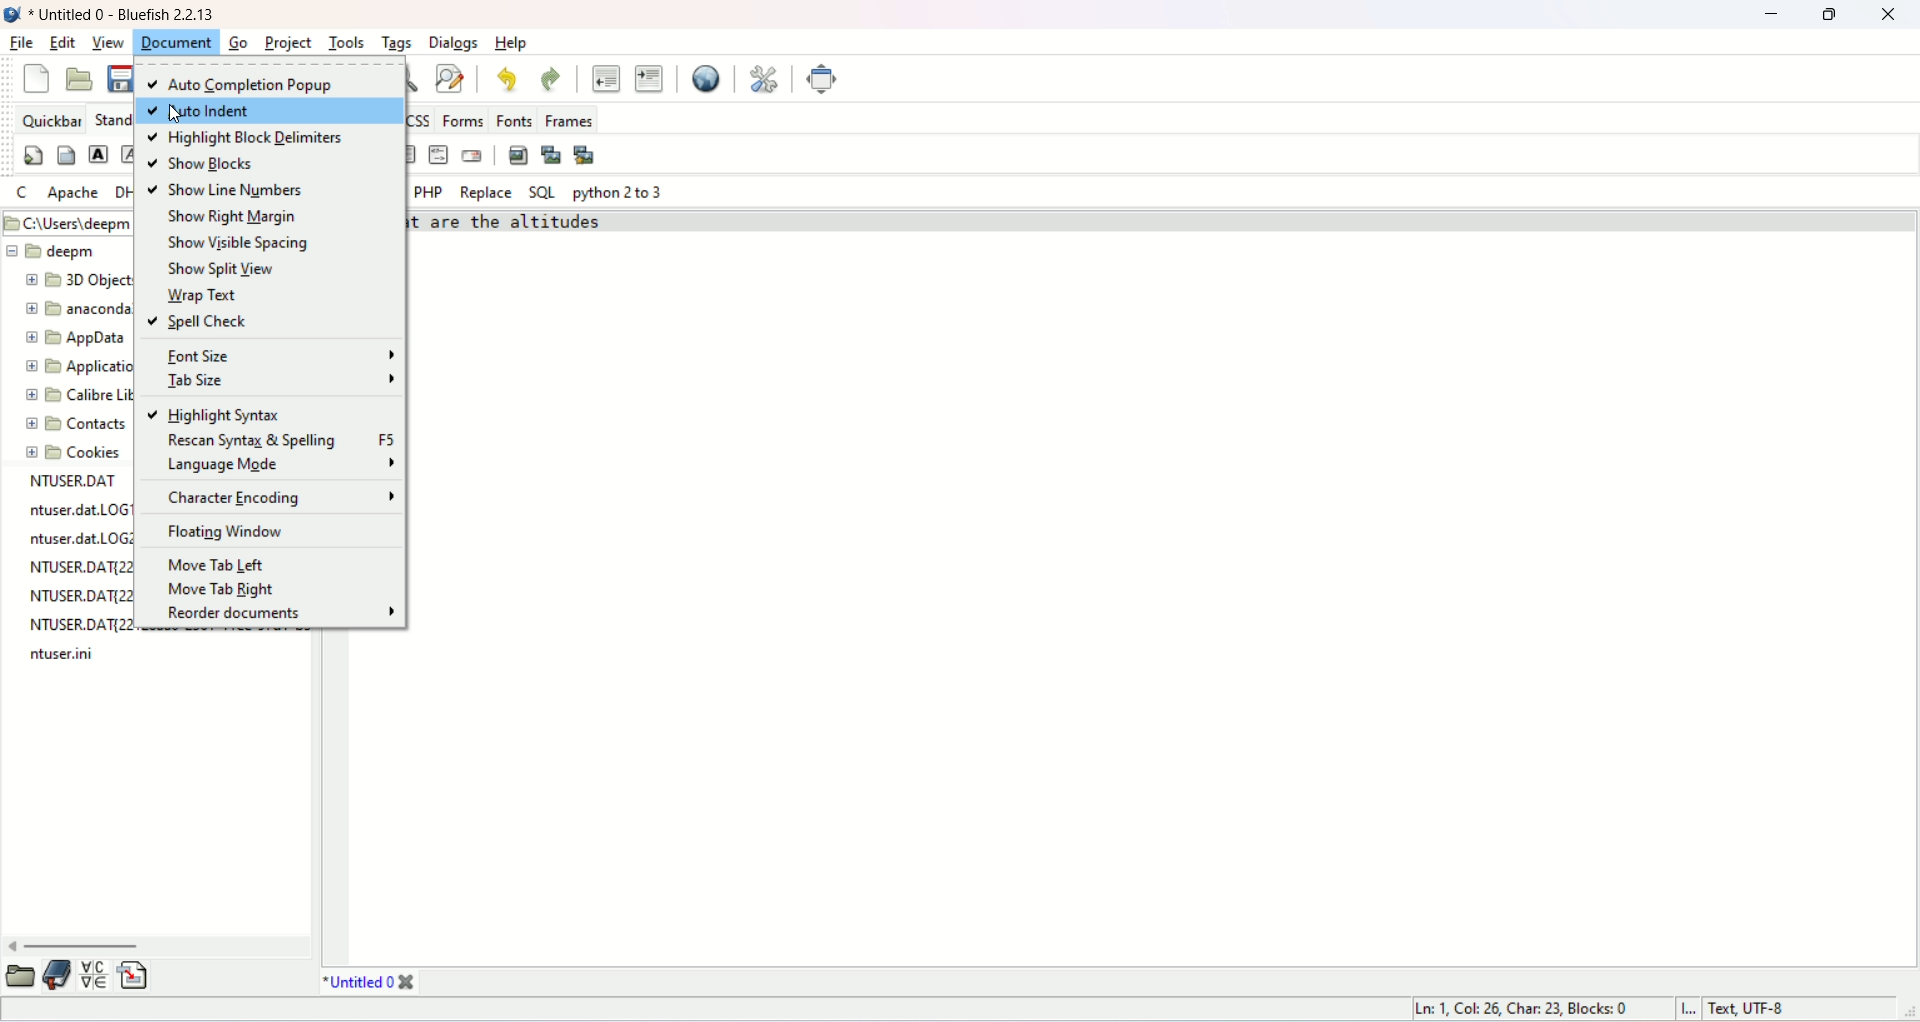  Describe the element at coordinates (548, 79) in the screenshot. I see `redo` at that location.